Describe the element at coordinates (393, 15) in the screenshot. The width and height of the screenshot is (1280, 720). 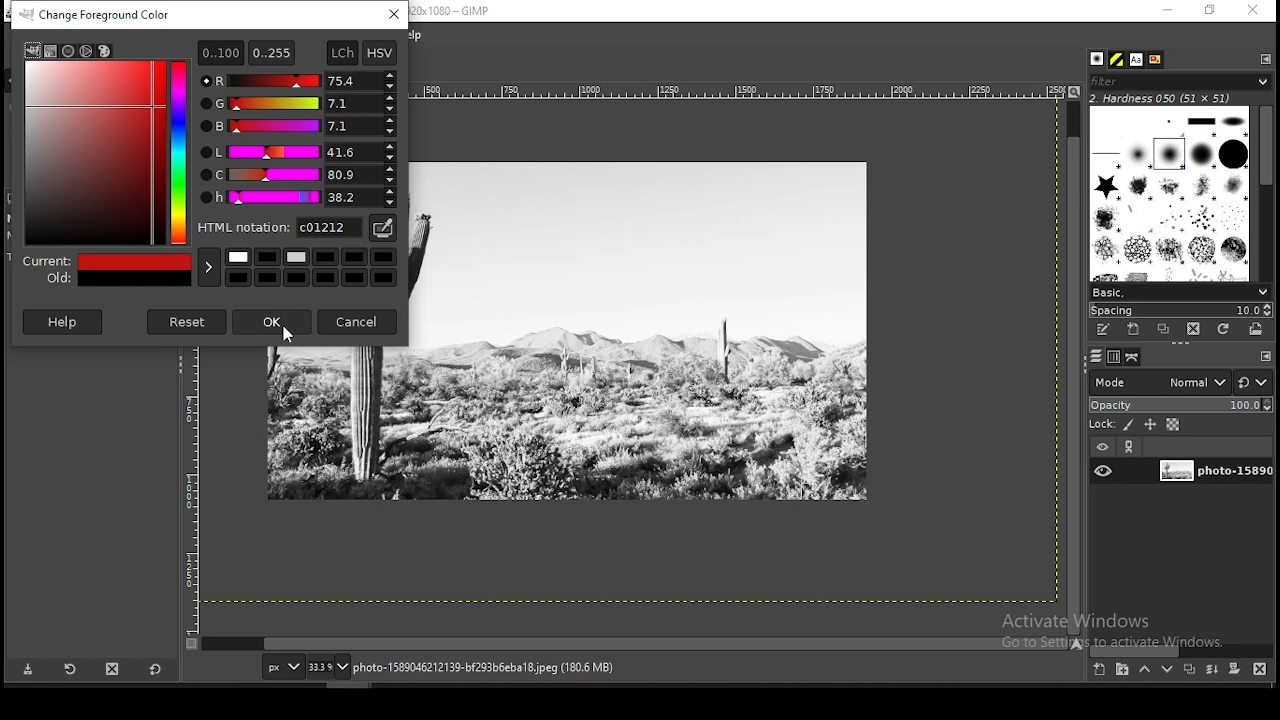
I see `close window` at that location.